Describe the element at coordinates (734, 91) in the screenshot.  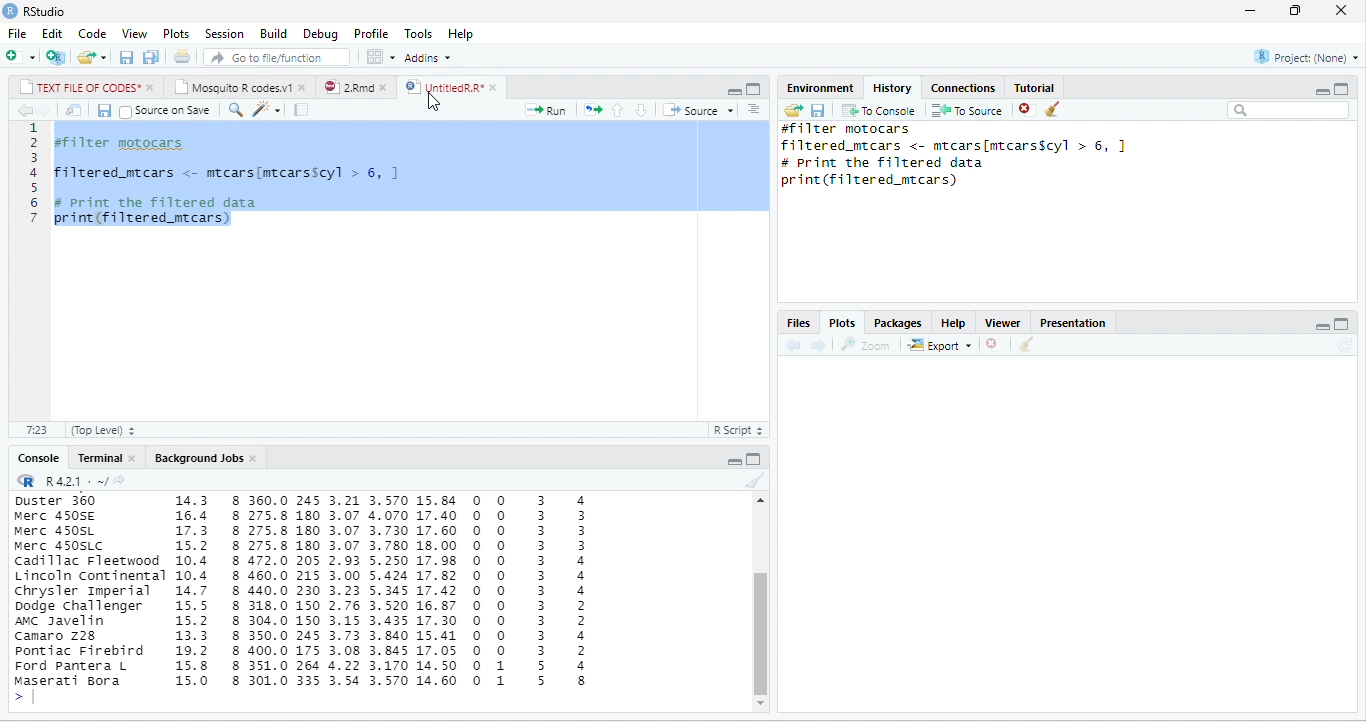
I see `minimize` at that location.